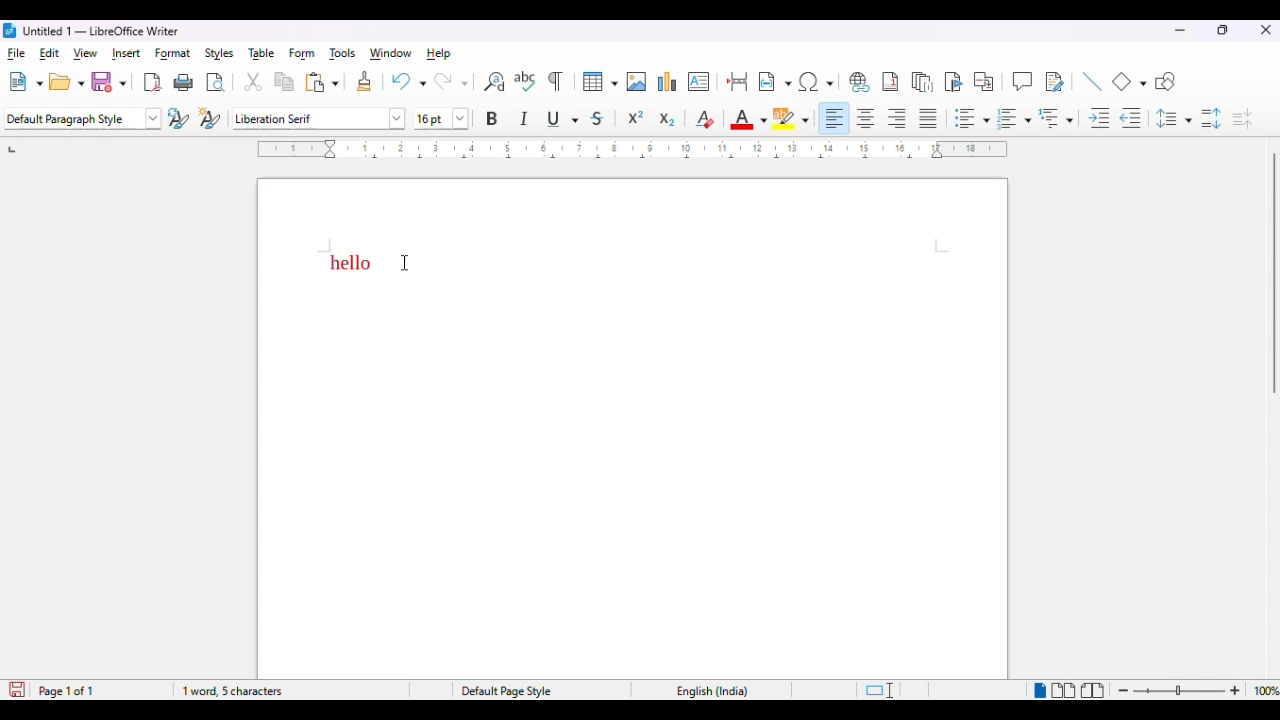 This screenshot has height=720, width=1280. Describe the element at coordinates (721, 694) in the screenshot. I see `English (India)` at that location.